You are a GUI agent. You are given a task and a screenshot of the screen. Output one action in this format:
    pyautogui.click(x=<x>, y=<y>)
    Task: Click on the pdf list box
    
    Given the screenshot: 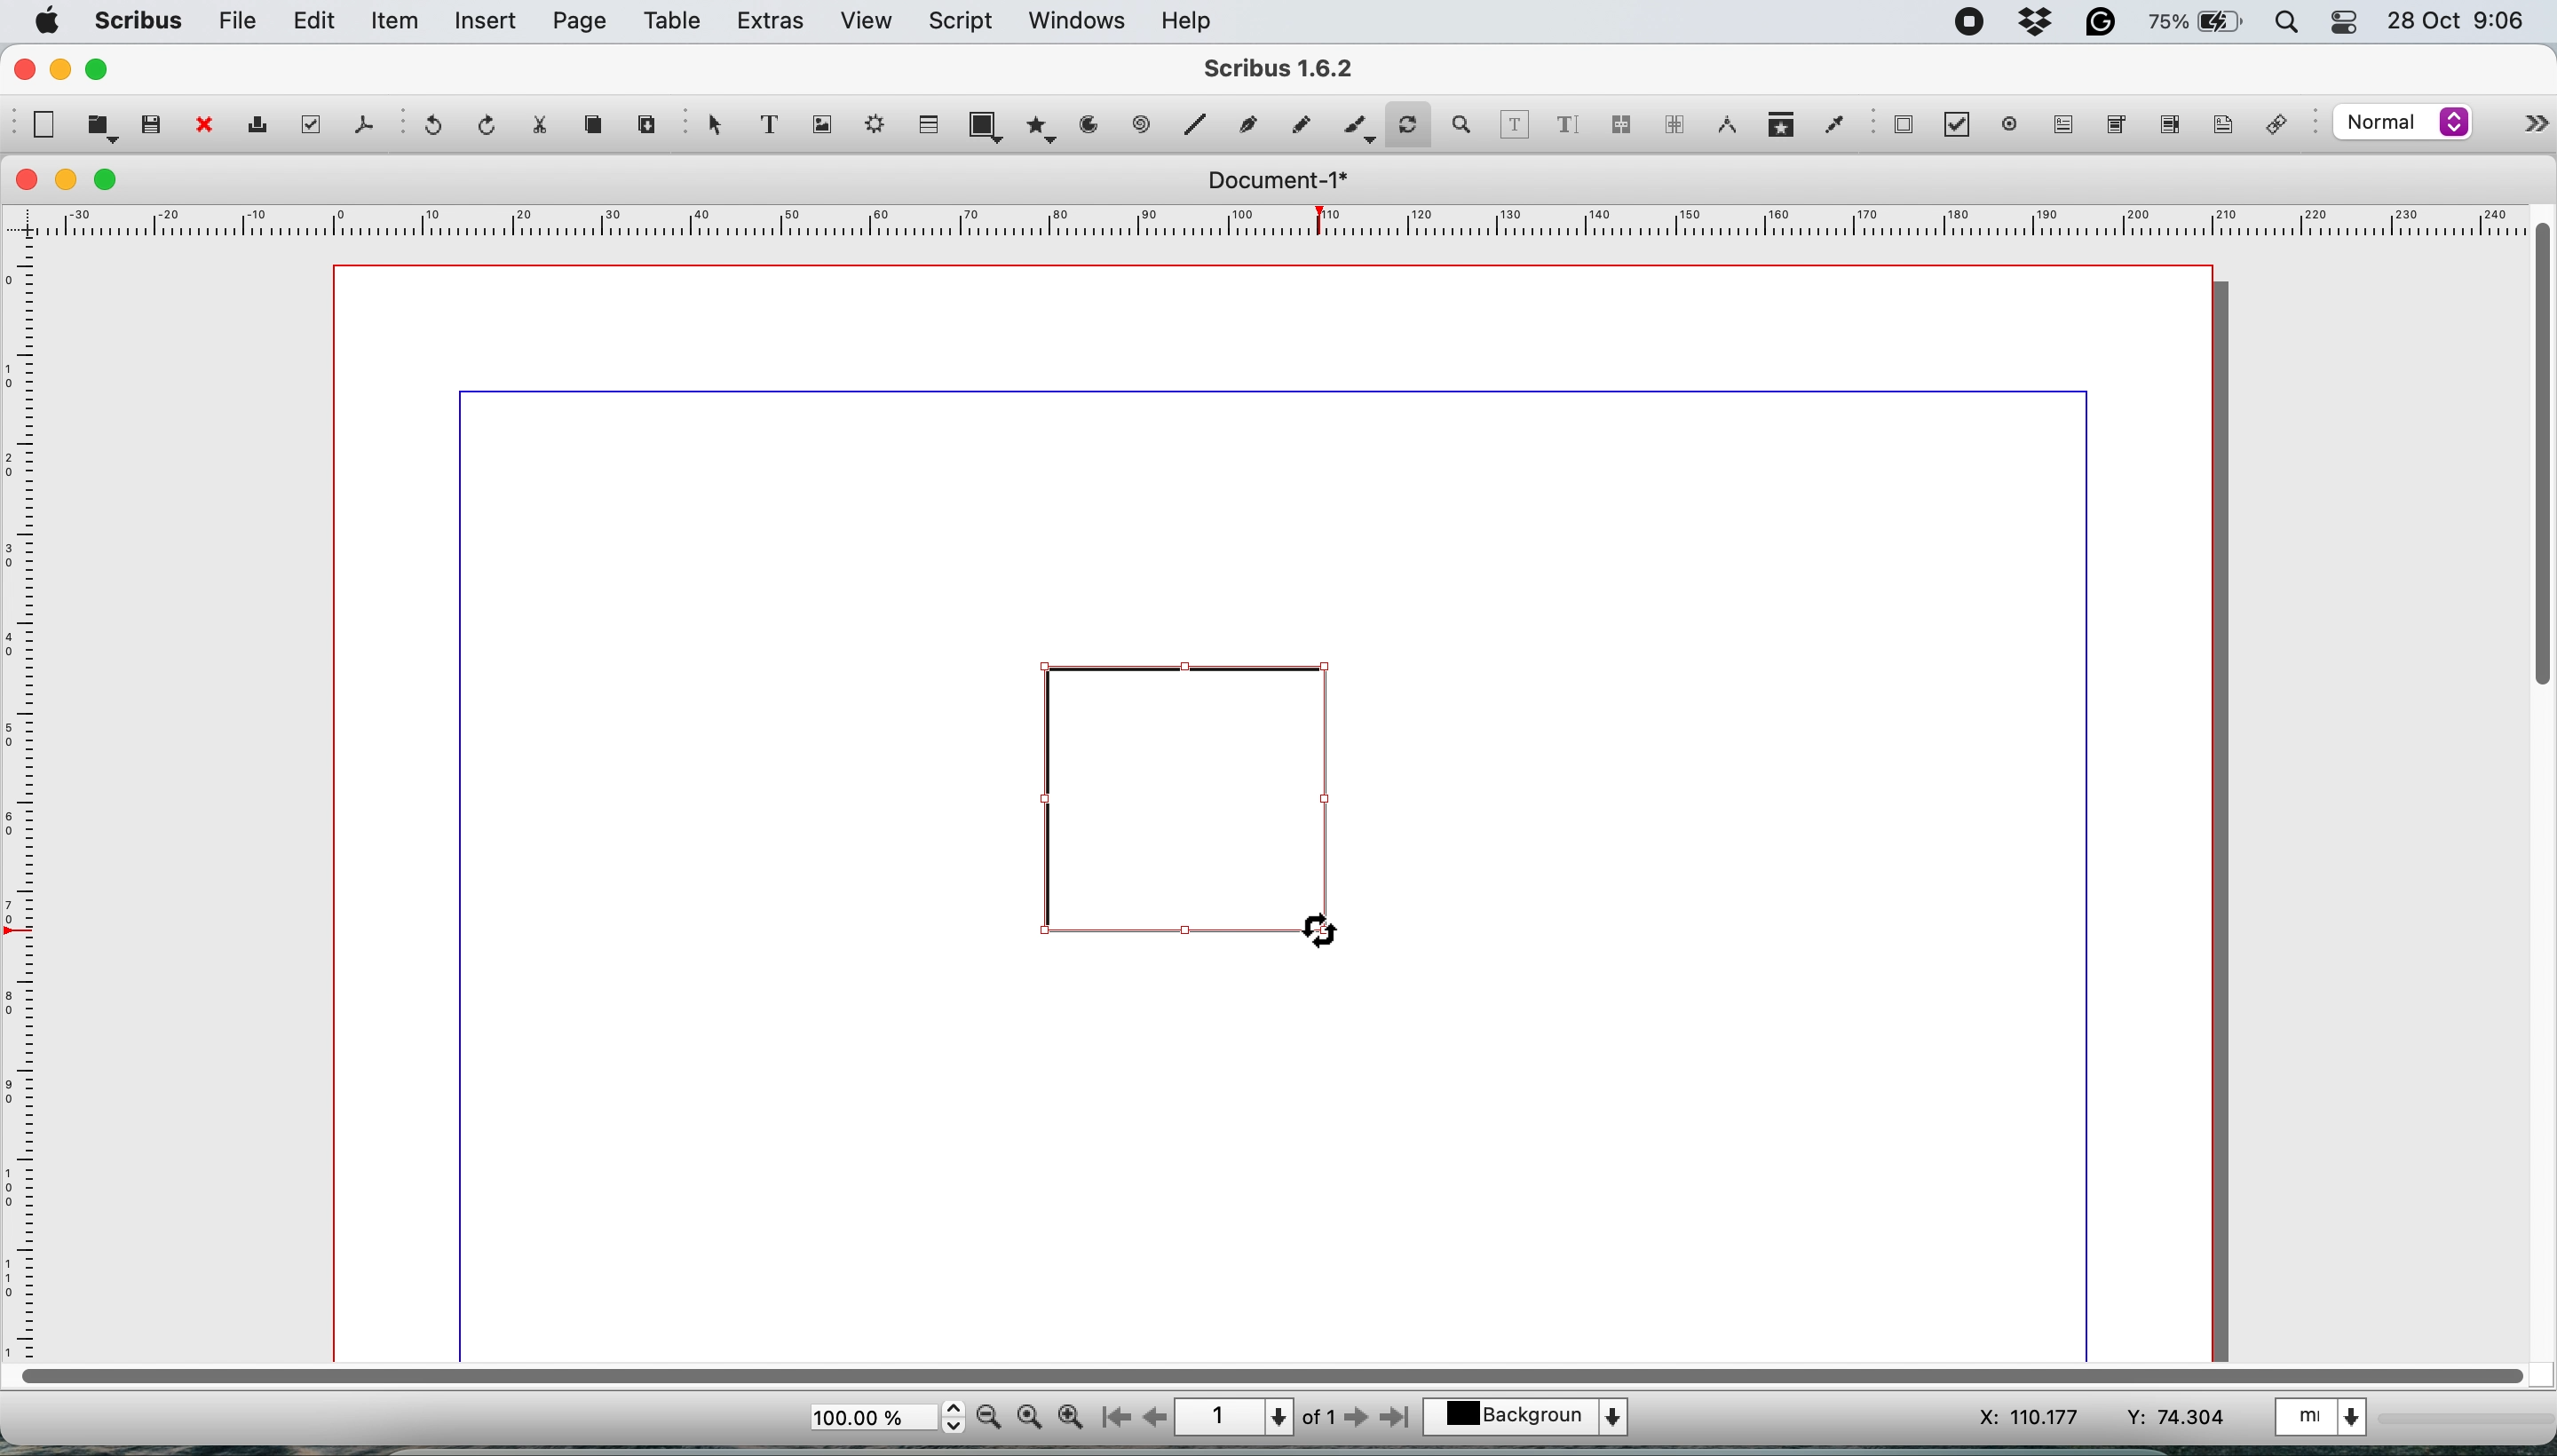 What is the action you would take?
    pyautogui.click(x=2167, y=127)
    